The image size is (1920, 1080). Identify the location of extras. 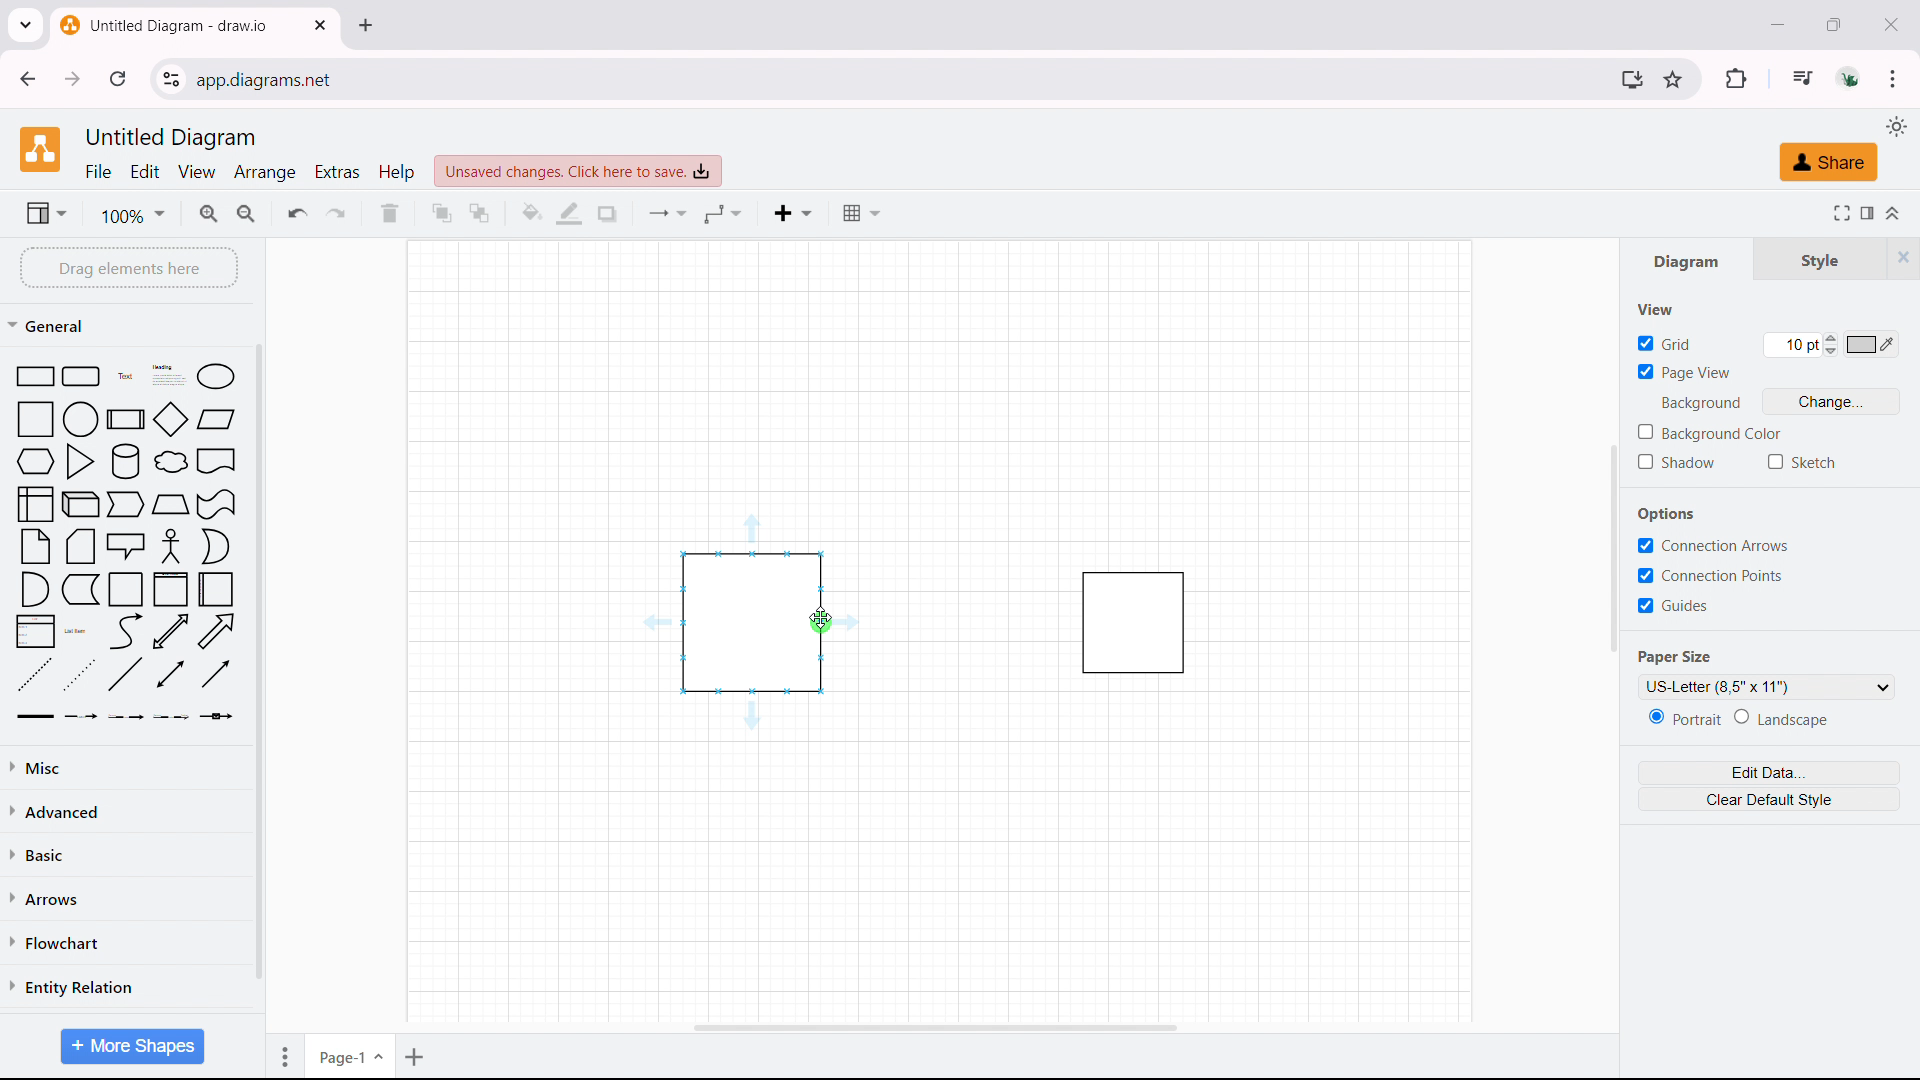
(338, 171).